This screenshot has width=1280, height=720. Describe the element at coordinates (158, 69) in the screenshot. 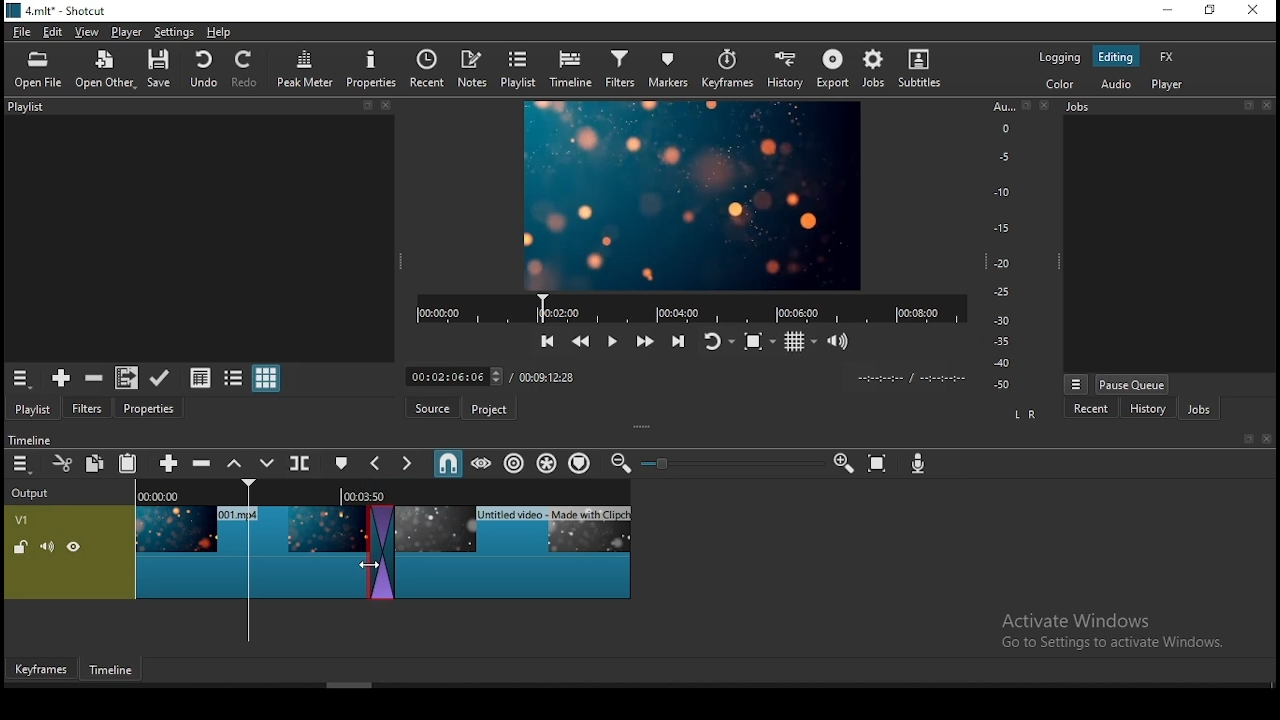

I see `save` at that location.